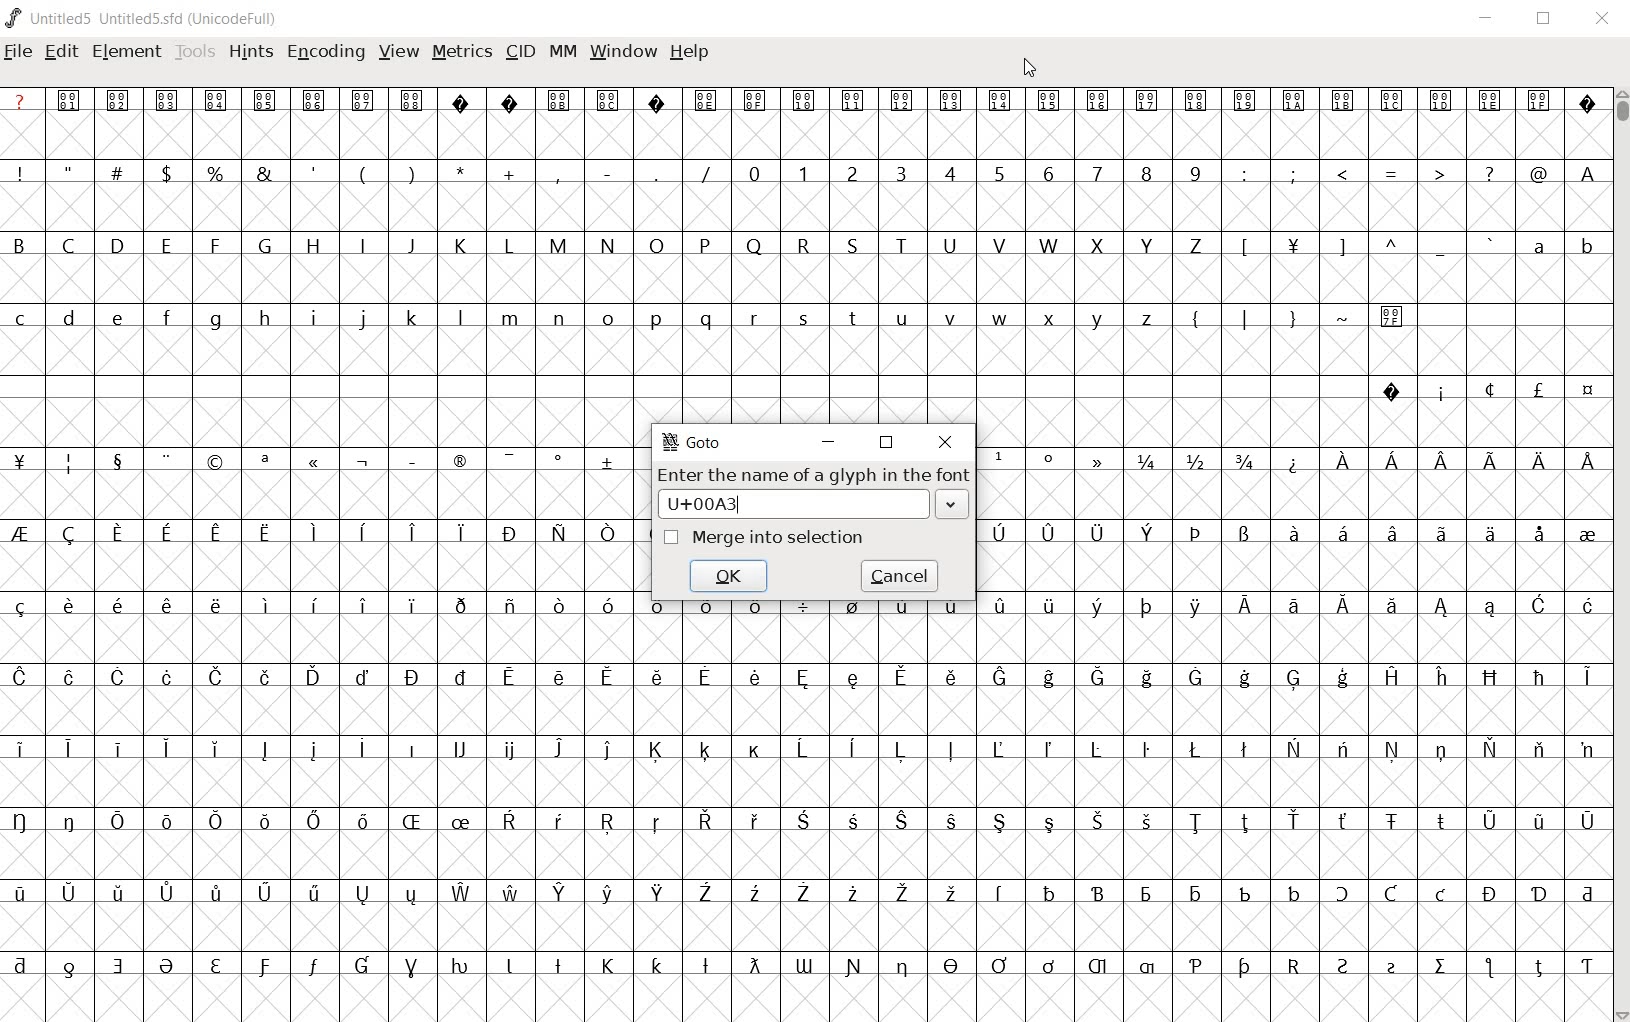  Describe the element at coordinates (811, 474) in the screenshot. I see `Enter the name of a glyph in the font` at that location.